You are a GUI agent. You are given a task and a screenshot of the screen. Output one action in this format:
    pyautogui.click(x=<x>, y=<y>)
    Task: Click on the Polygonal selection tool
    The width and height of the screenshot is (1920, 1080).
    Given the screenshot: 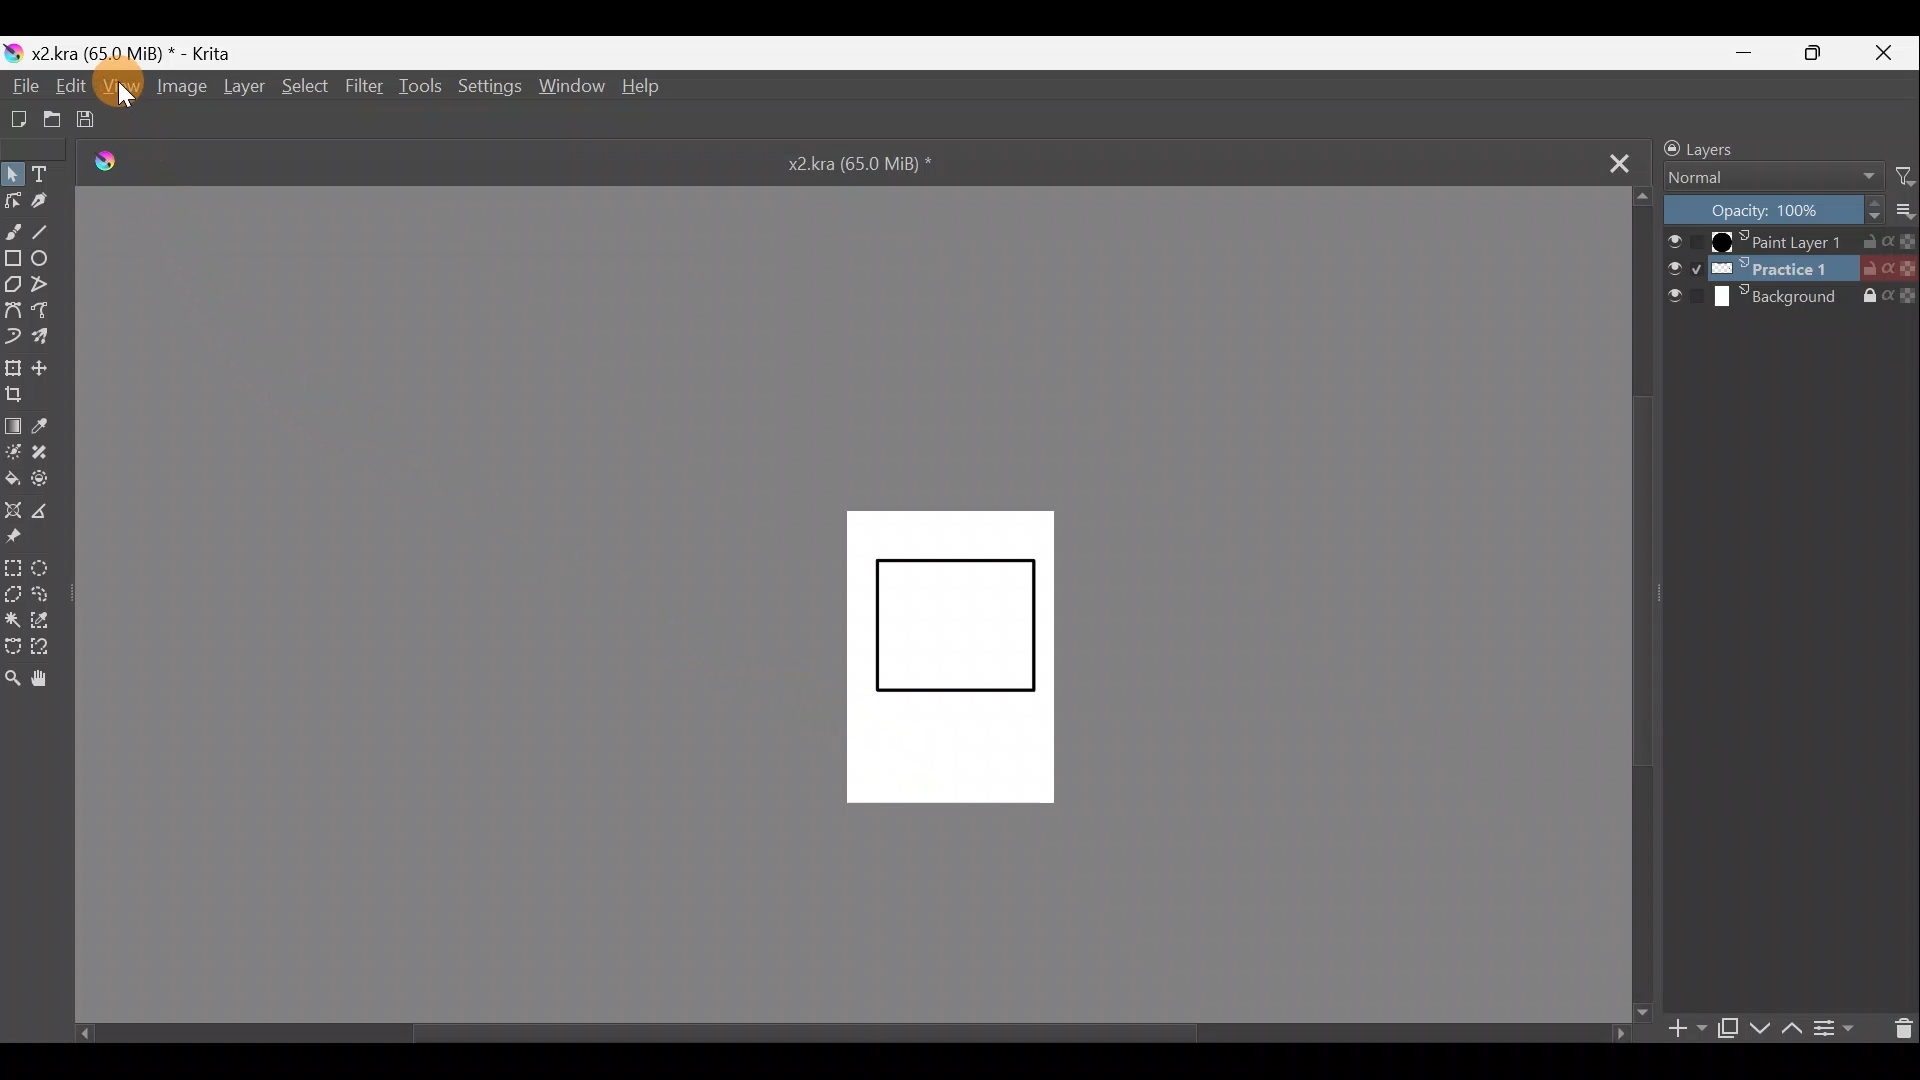 What is the action you would take?
    pyautogui.click(x=12, y=593)
    